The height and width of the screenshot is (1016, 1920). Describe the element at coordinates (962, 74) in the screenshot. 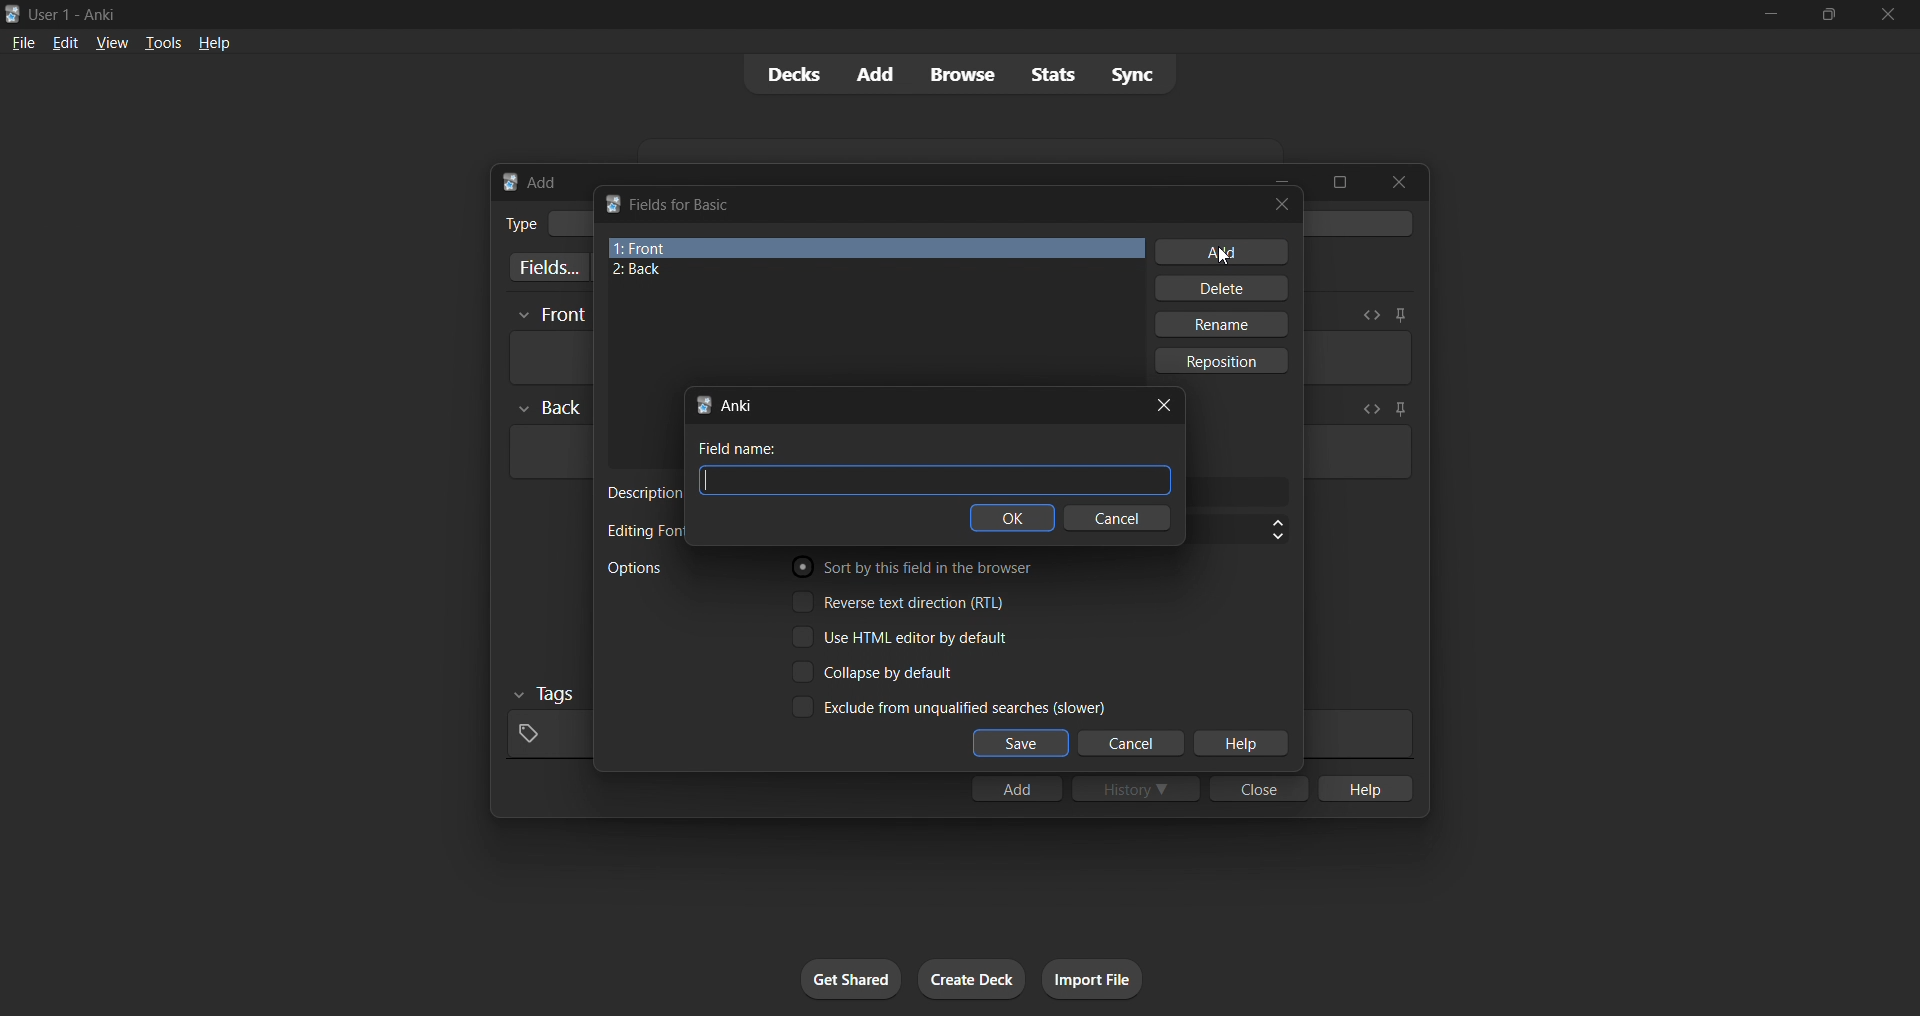

I see `browse` at that location.